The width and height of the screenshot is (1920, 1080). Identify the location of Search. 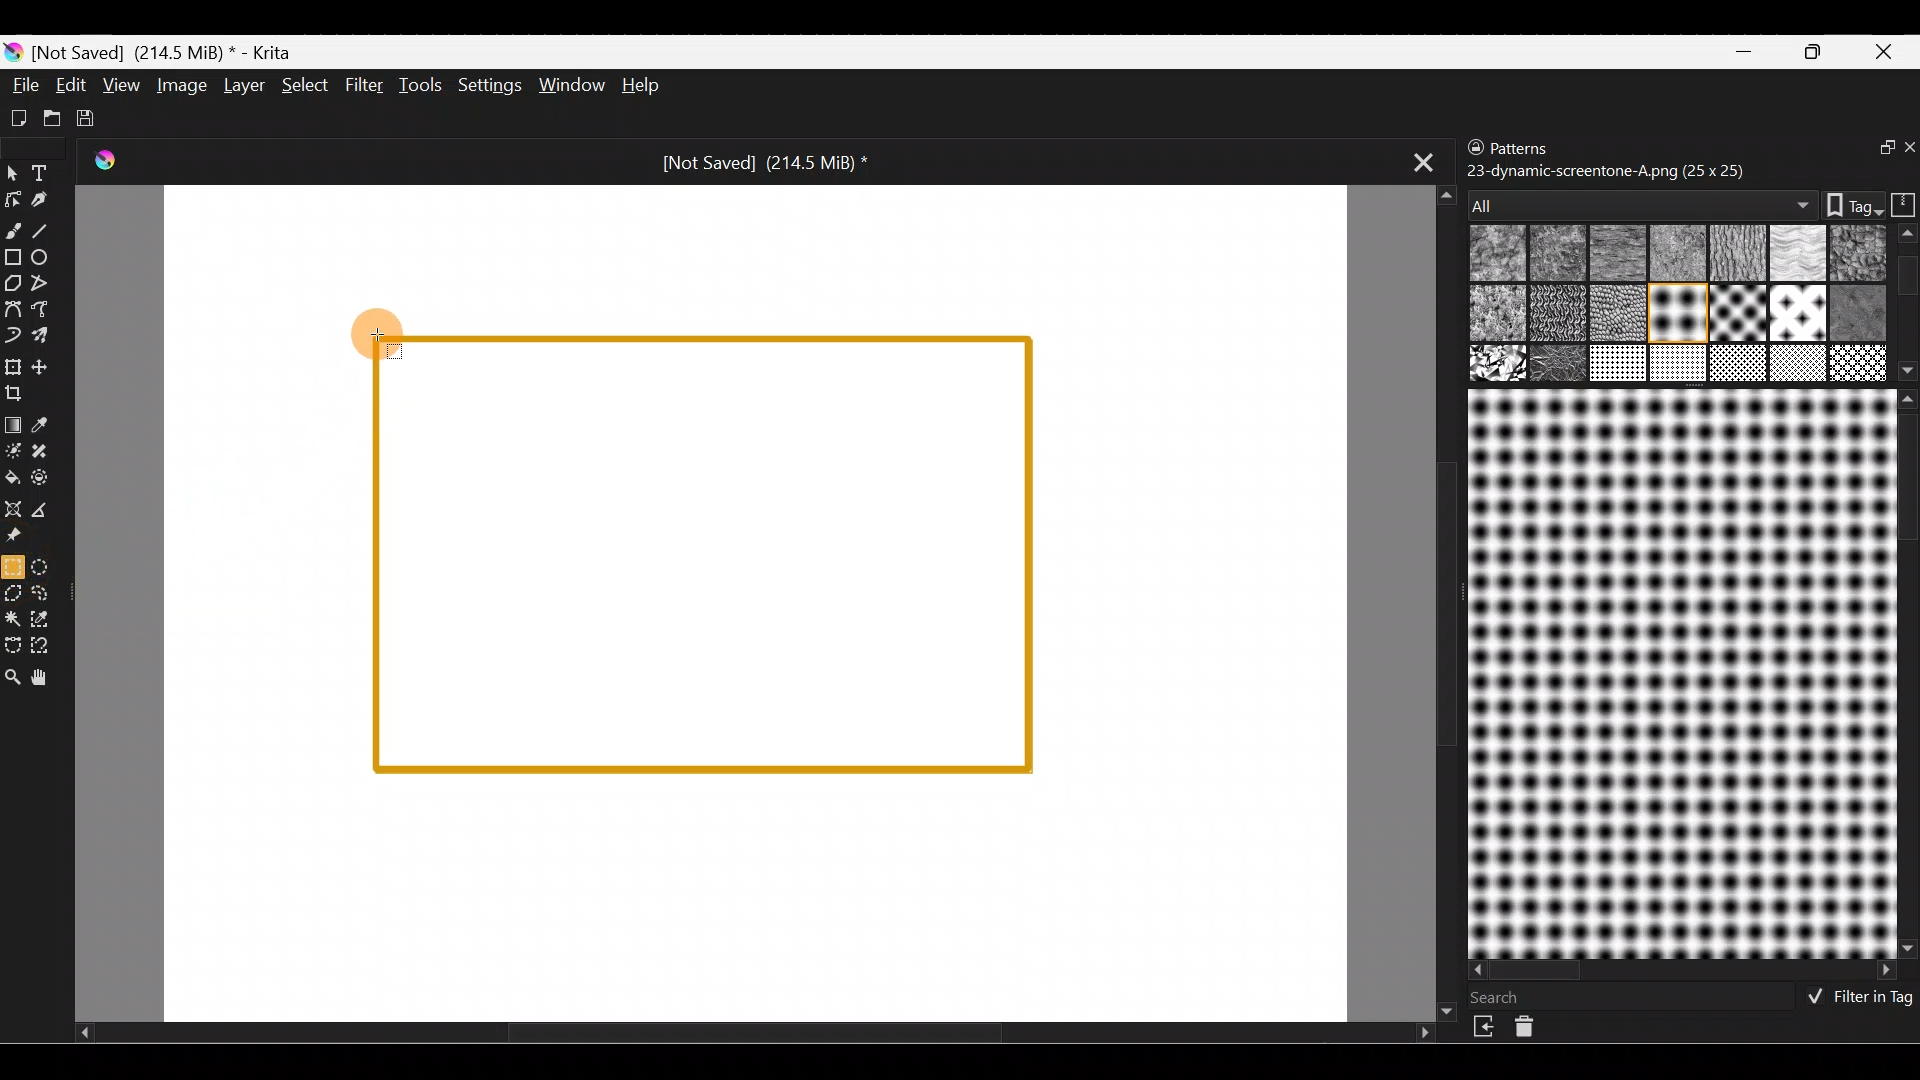
(1507, 997).